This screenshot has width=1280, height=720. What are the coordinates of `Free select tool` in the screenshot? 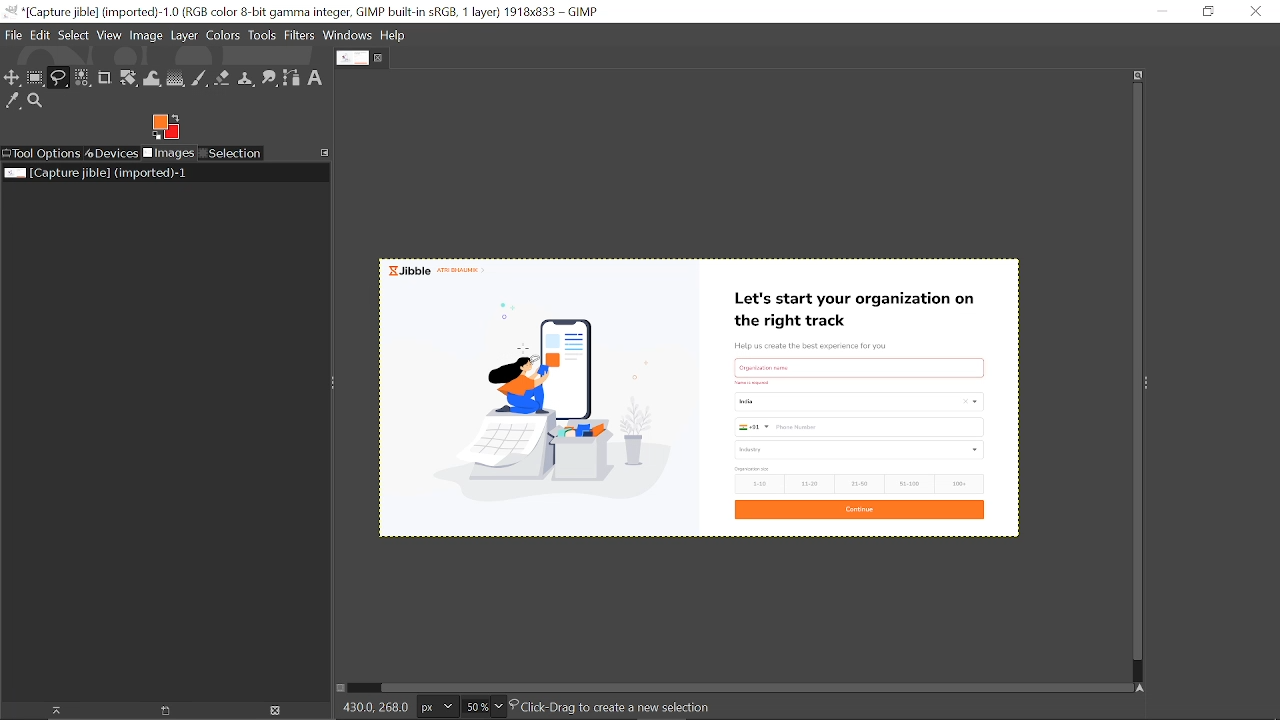 It's located at (58, 78).